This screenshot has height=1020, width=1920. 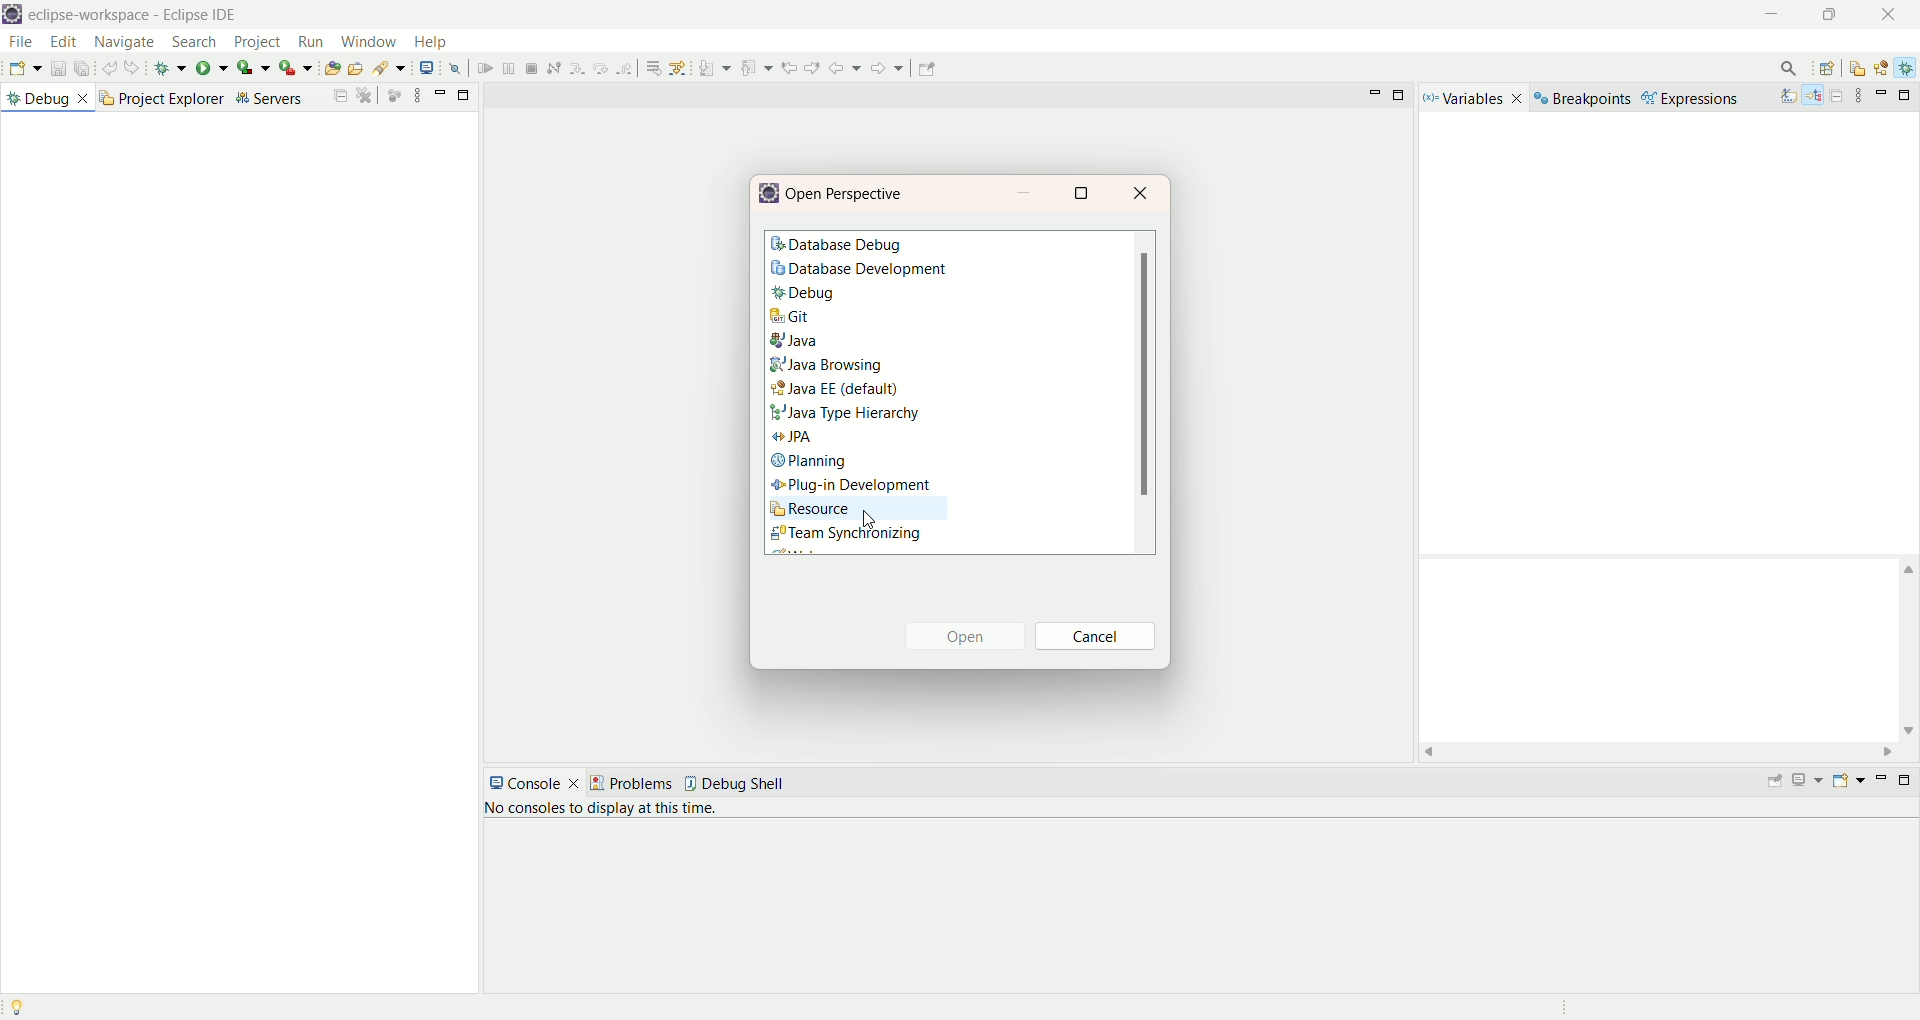 I want to click on window, so click(x=371, y=42).